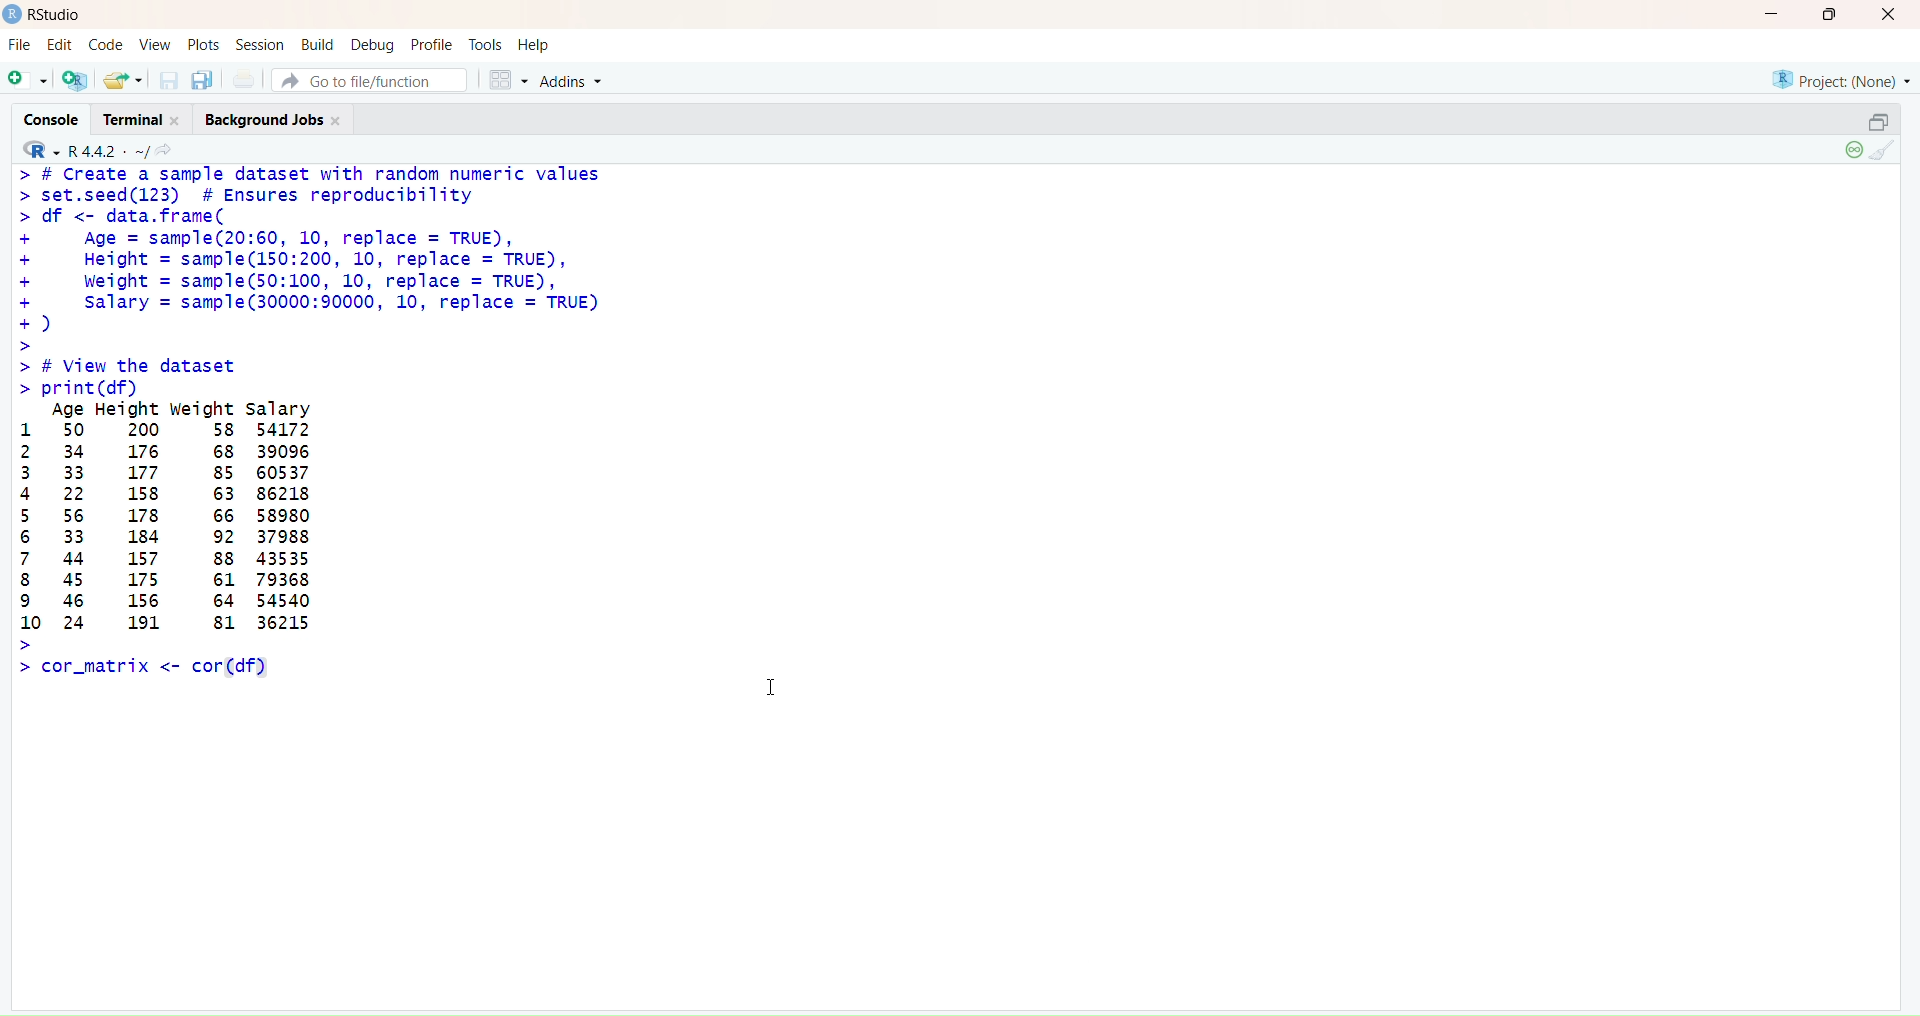  I want to click on Open an existing file (Ctrl + O), so click(121, 79).